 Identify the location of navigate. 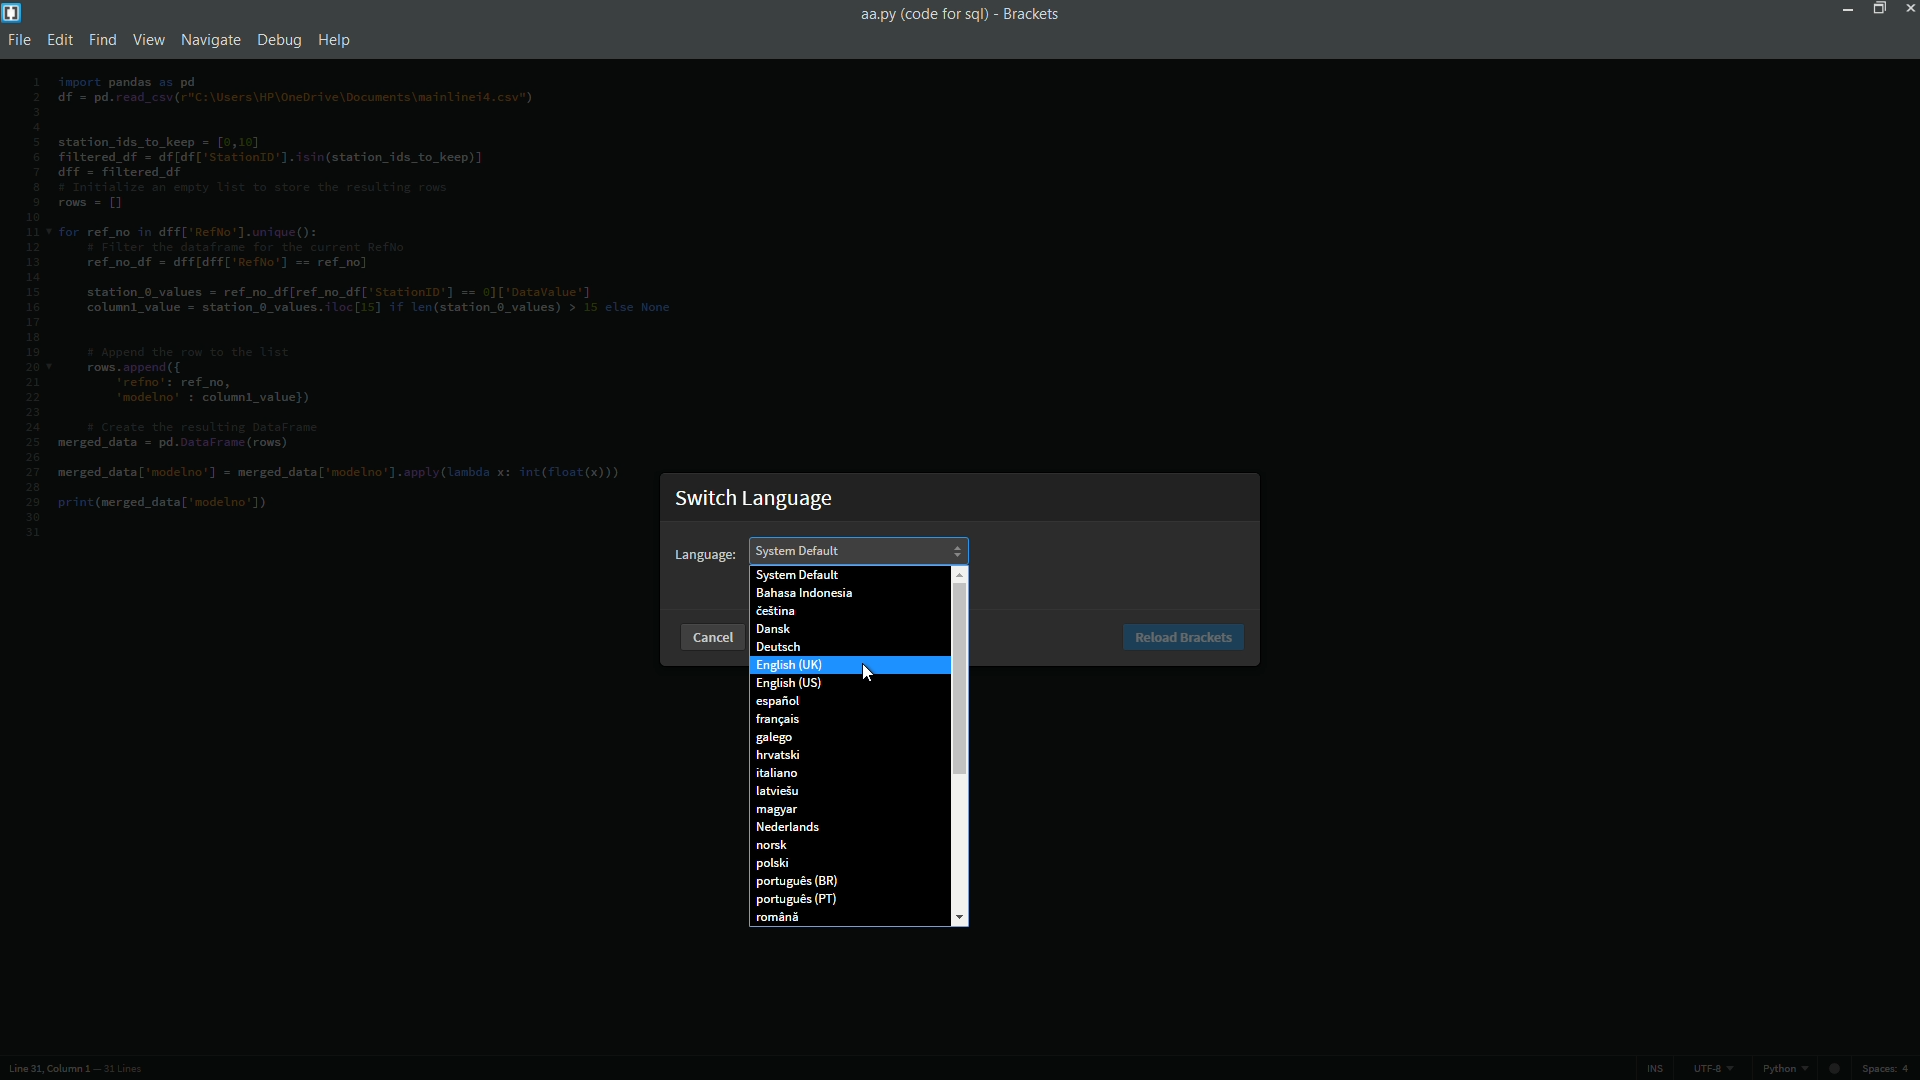
(207, 40).